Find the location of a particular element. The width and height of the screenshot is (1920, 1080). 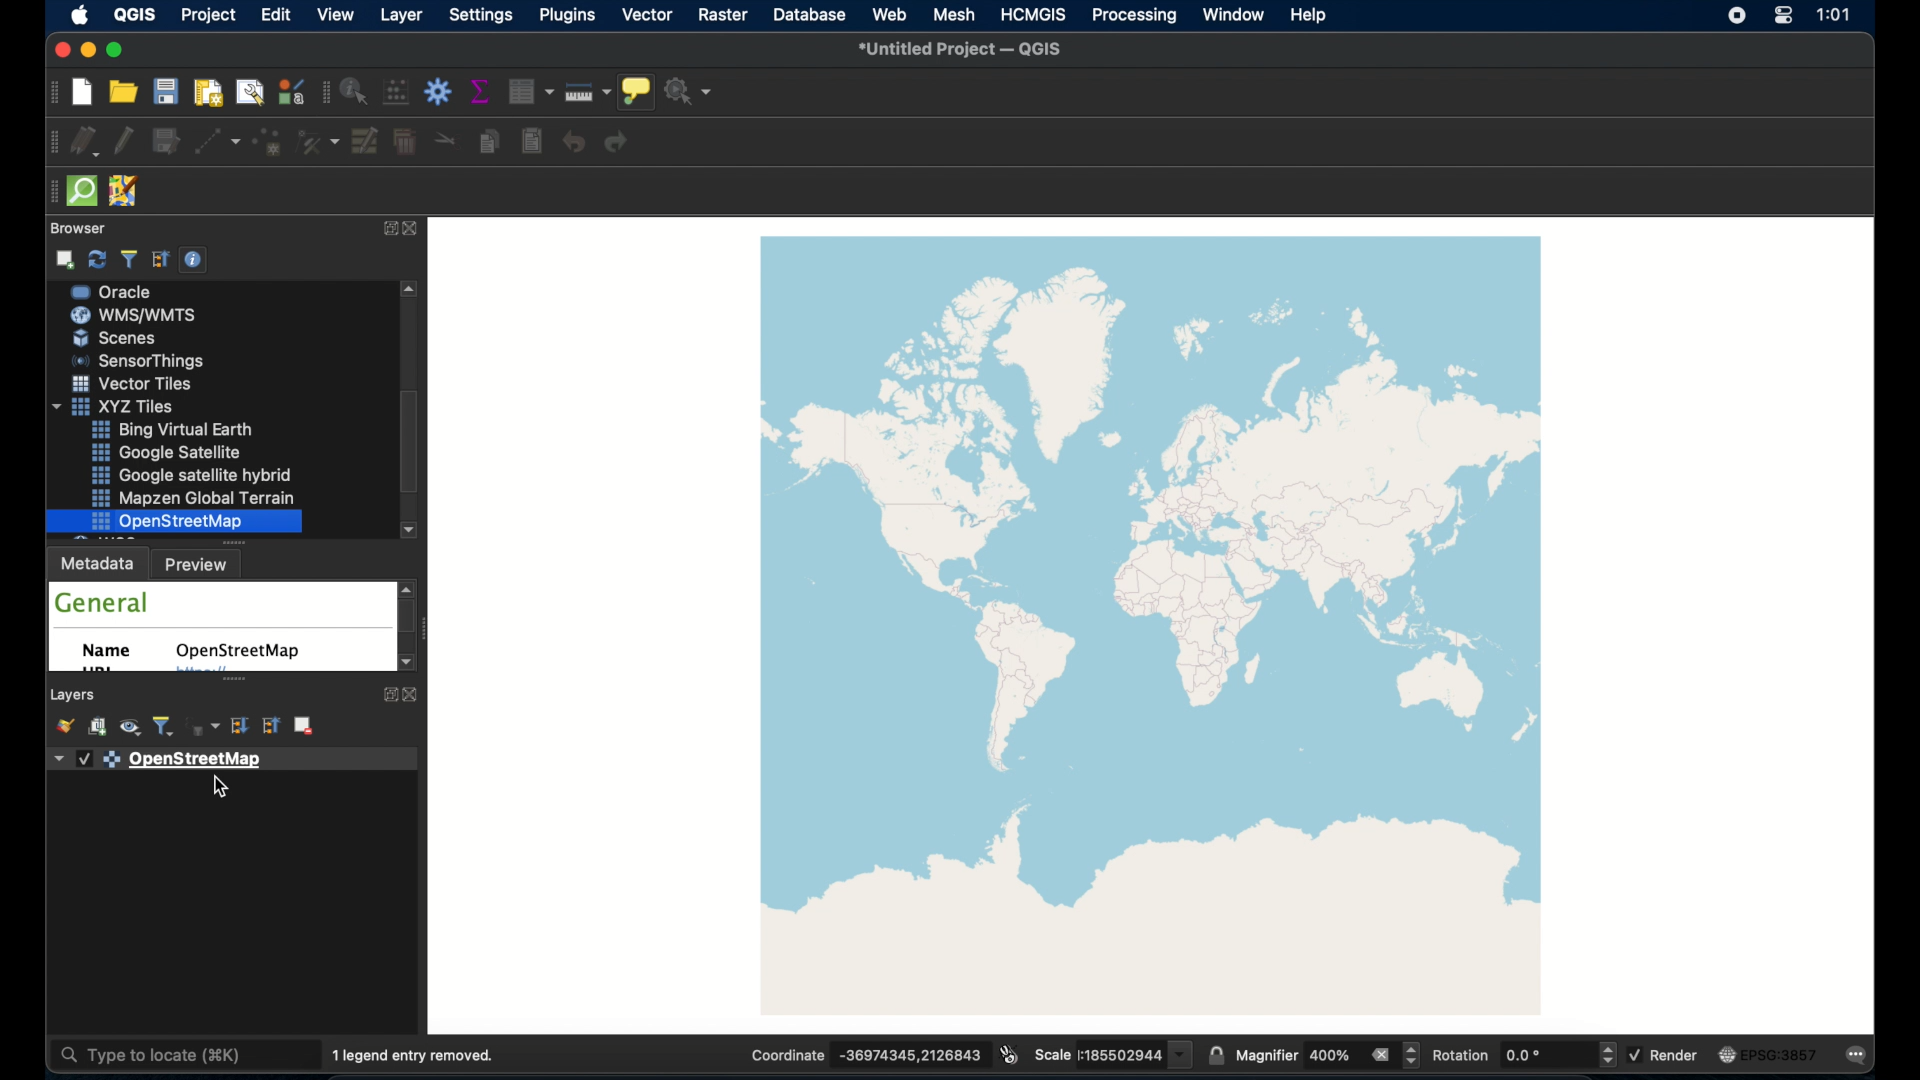

browser is located at coordinates (75, 229).